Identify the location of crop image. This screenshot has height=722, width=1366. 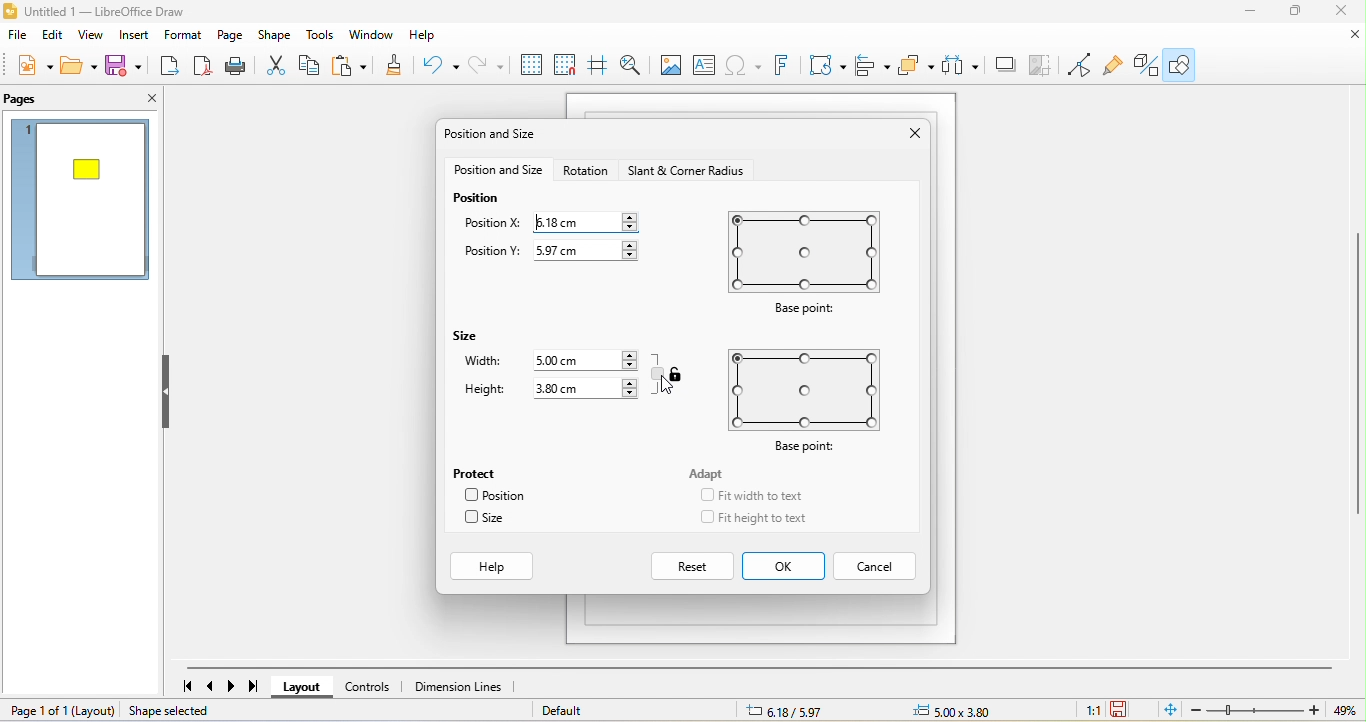
(1045, 64).